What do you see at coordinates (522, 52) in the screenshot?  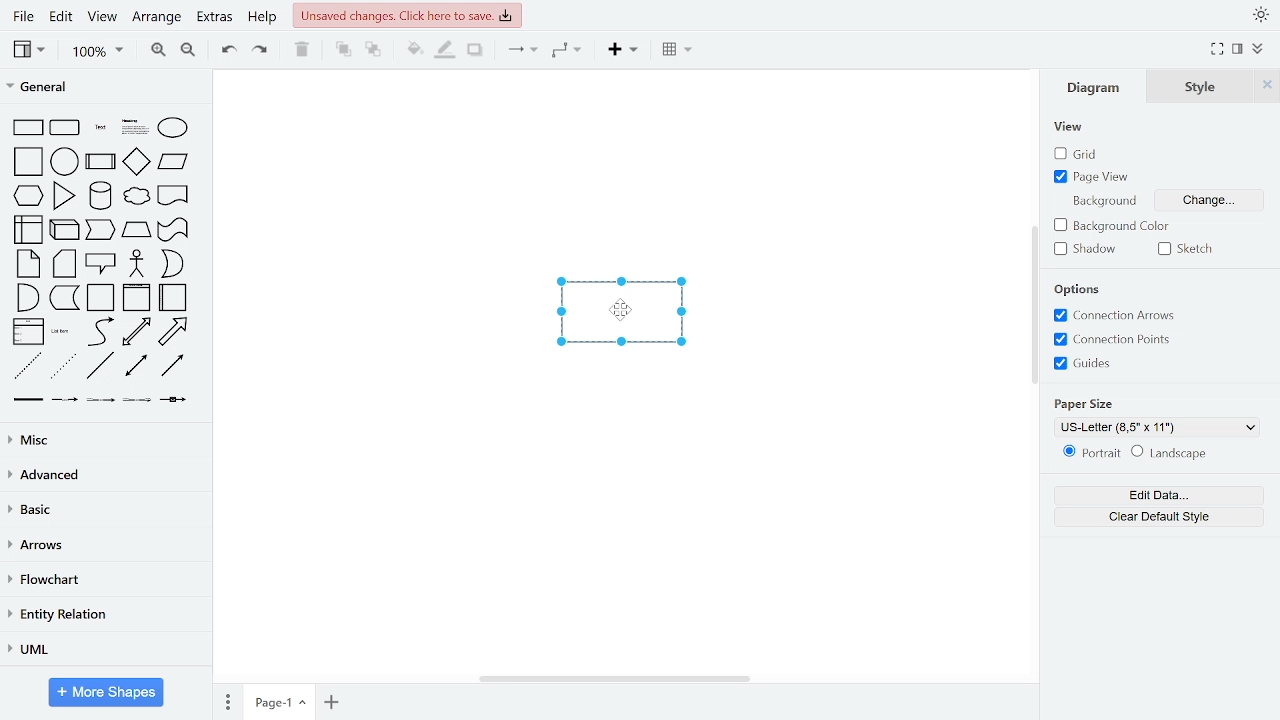 I see `connection` at bounding box center [522, 52].